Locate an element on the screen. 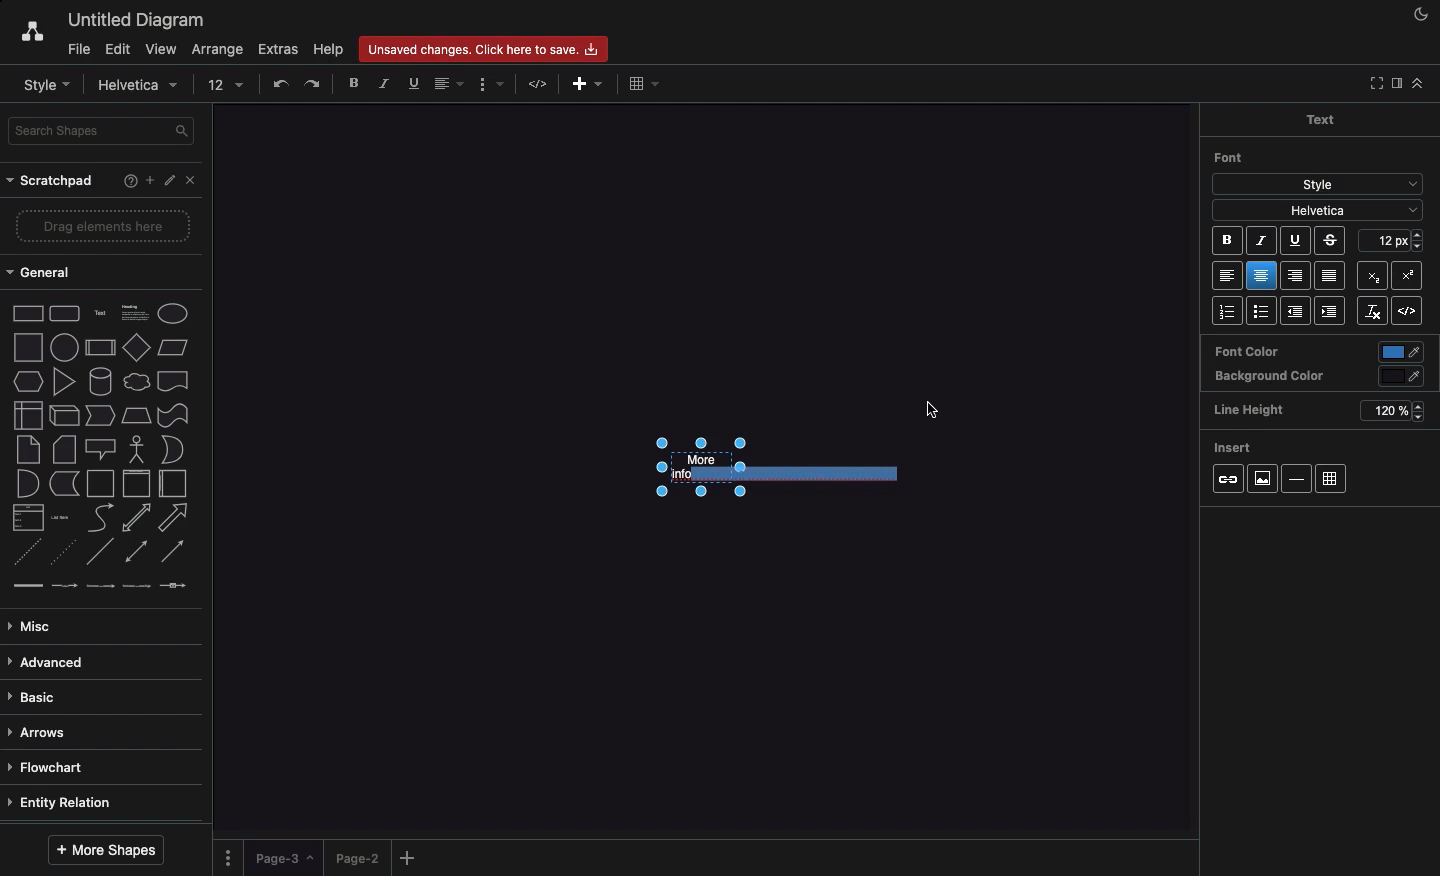 The image size is (1440, 876). Text is located at coordinates (1319, 118).